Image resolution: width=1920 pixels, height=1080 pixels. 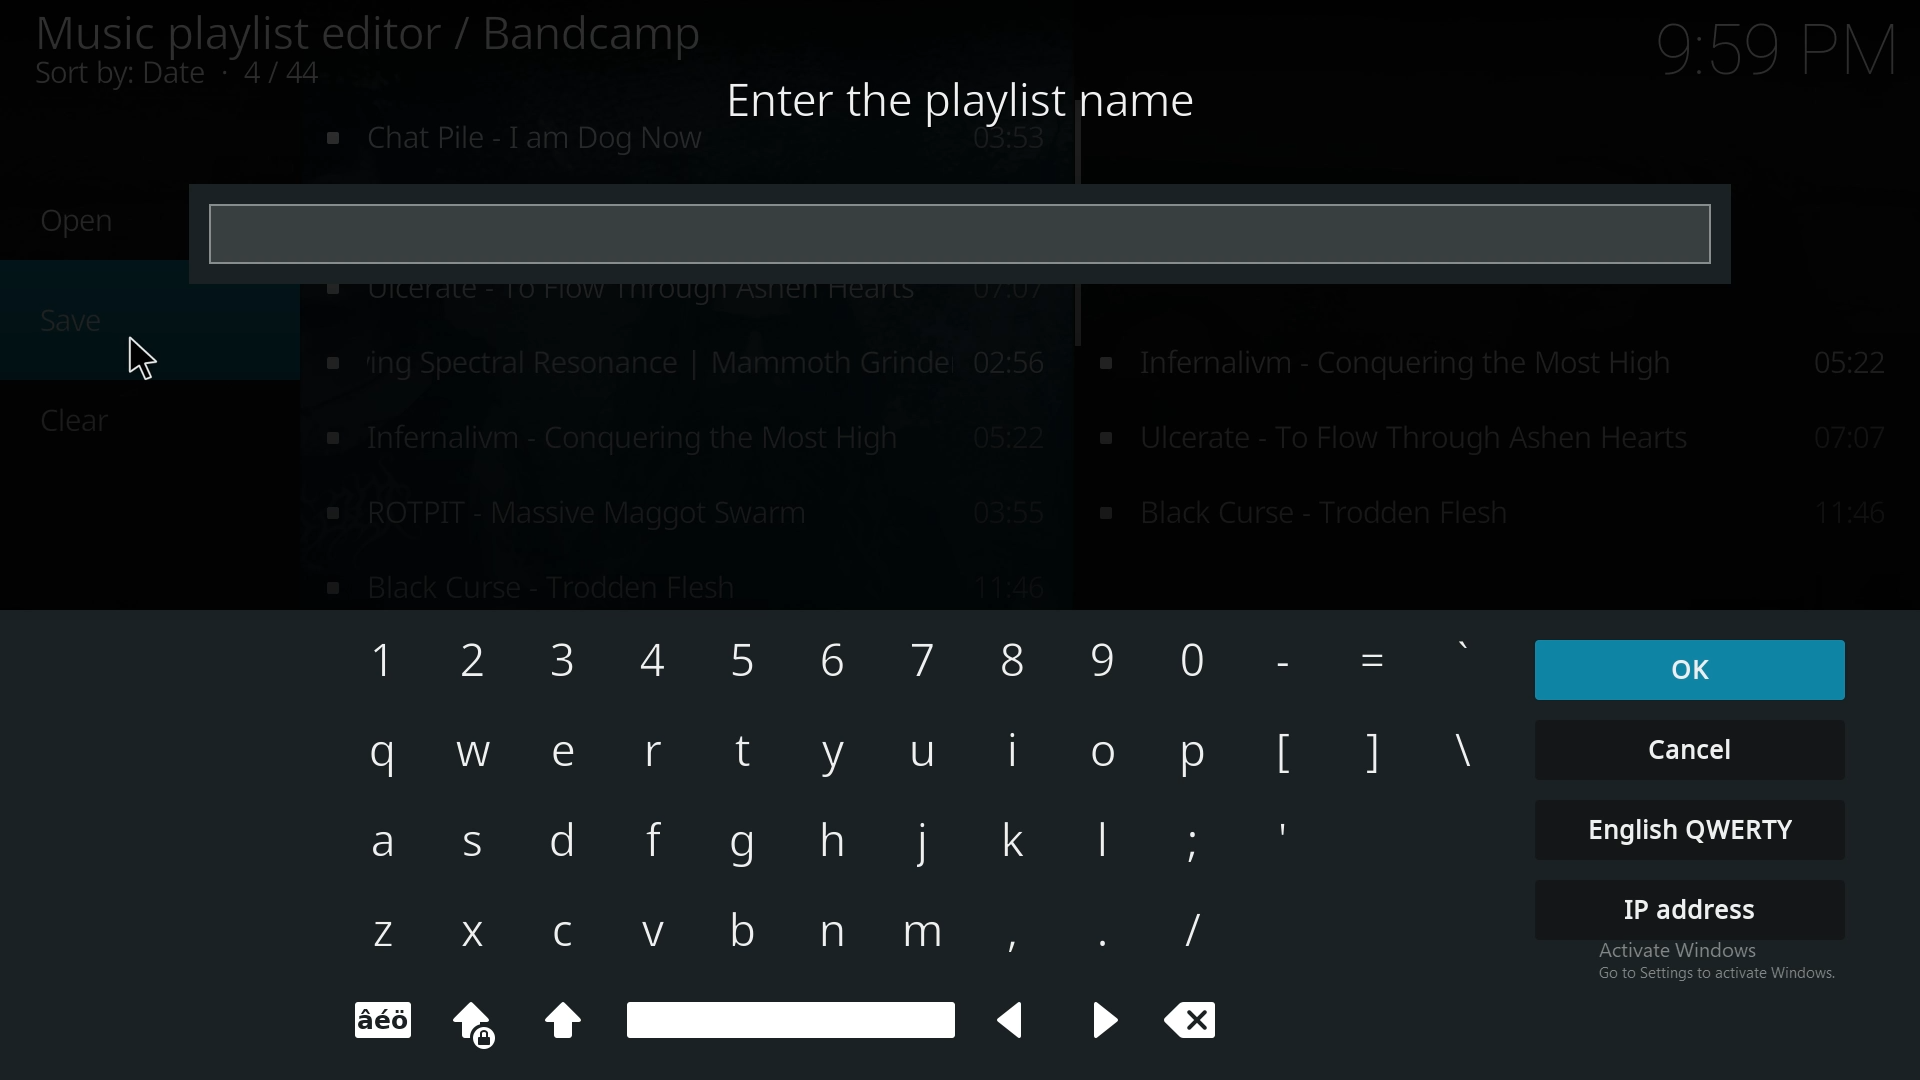 I want to click on Special Characters, so click(x=392, y=1021).